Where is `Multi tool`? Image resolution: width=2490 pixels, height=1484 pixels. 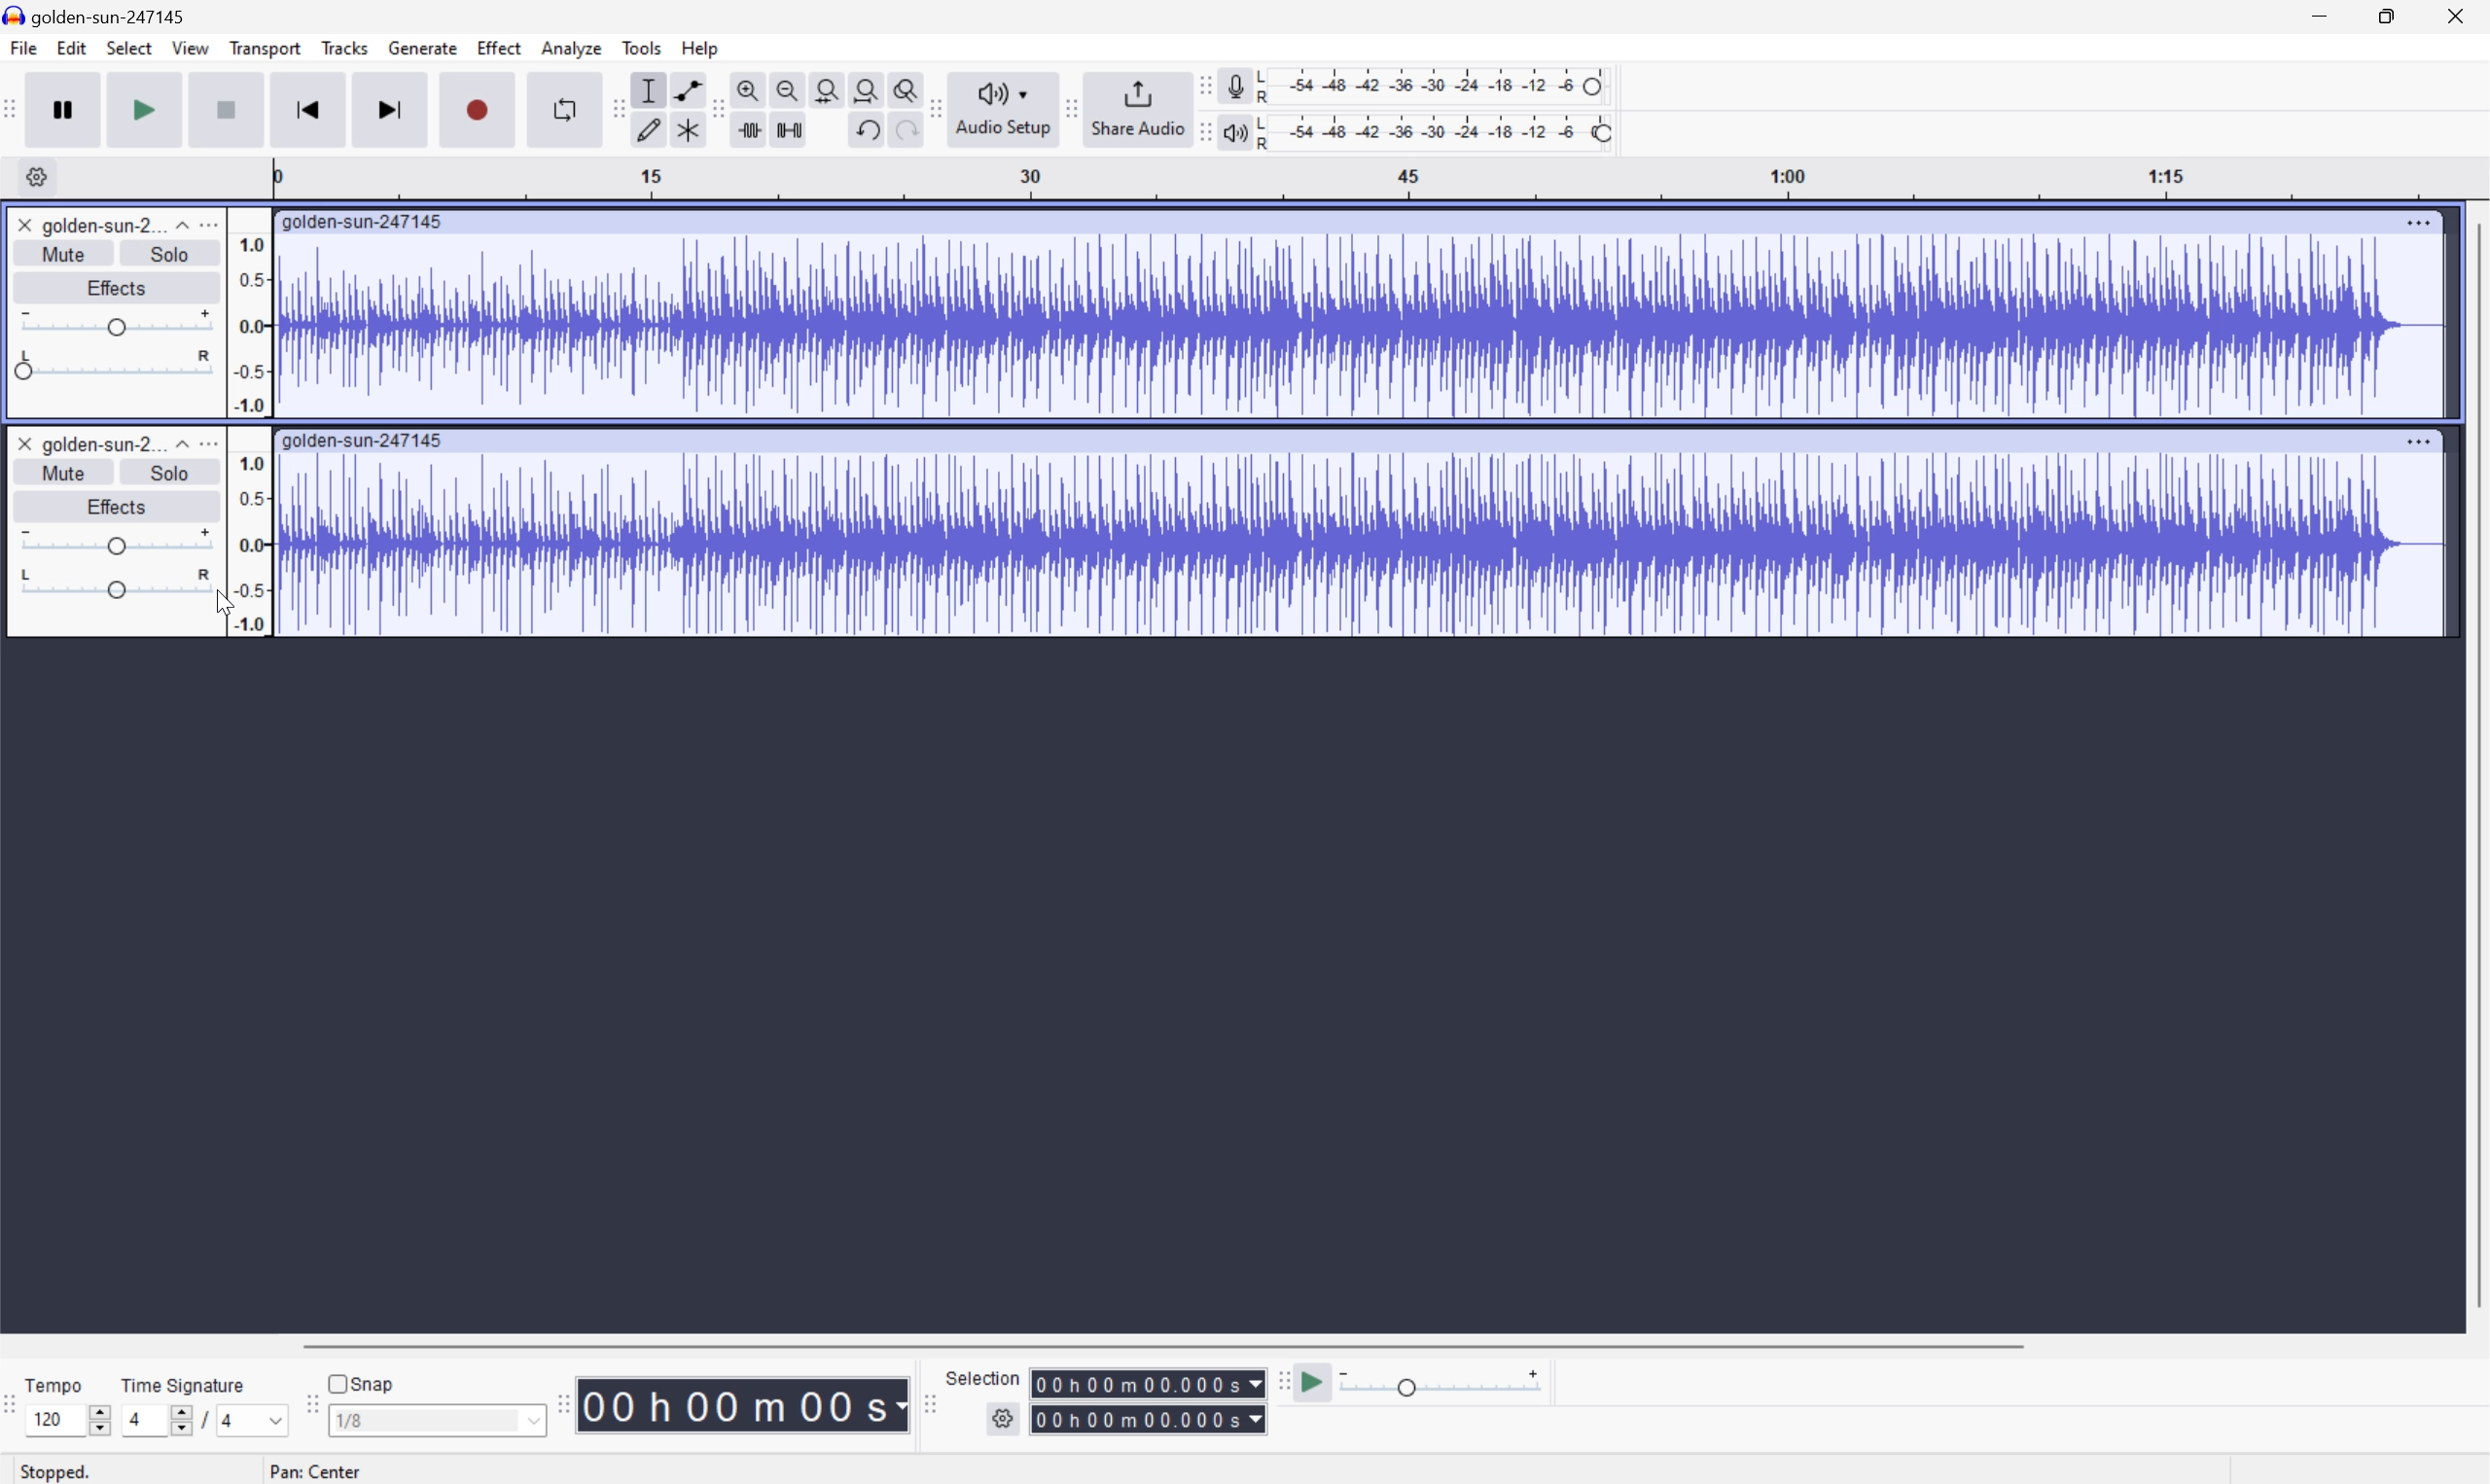 Multi tool is located at coordinates (687, 128).